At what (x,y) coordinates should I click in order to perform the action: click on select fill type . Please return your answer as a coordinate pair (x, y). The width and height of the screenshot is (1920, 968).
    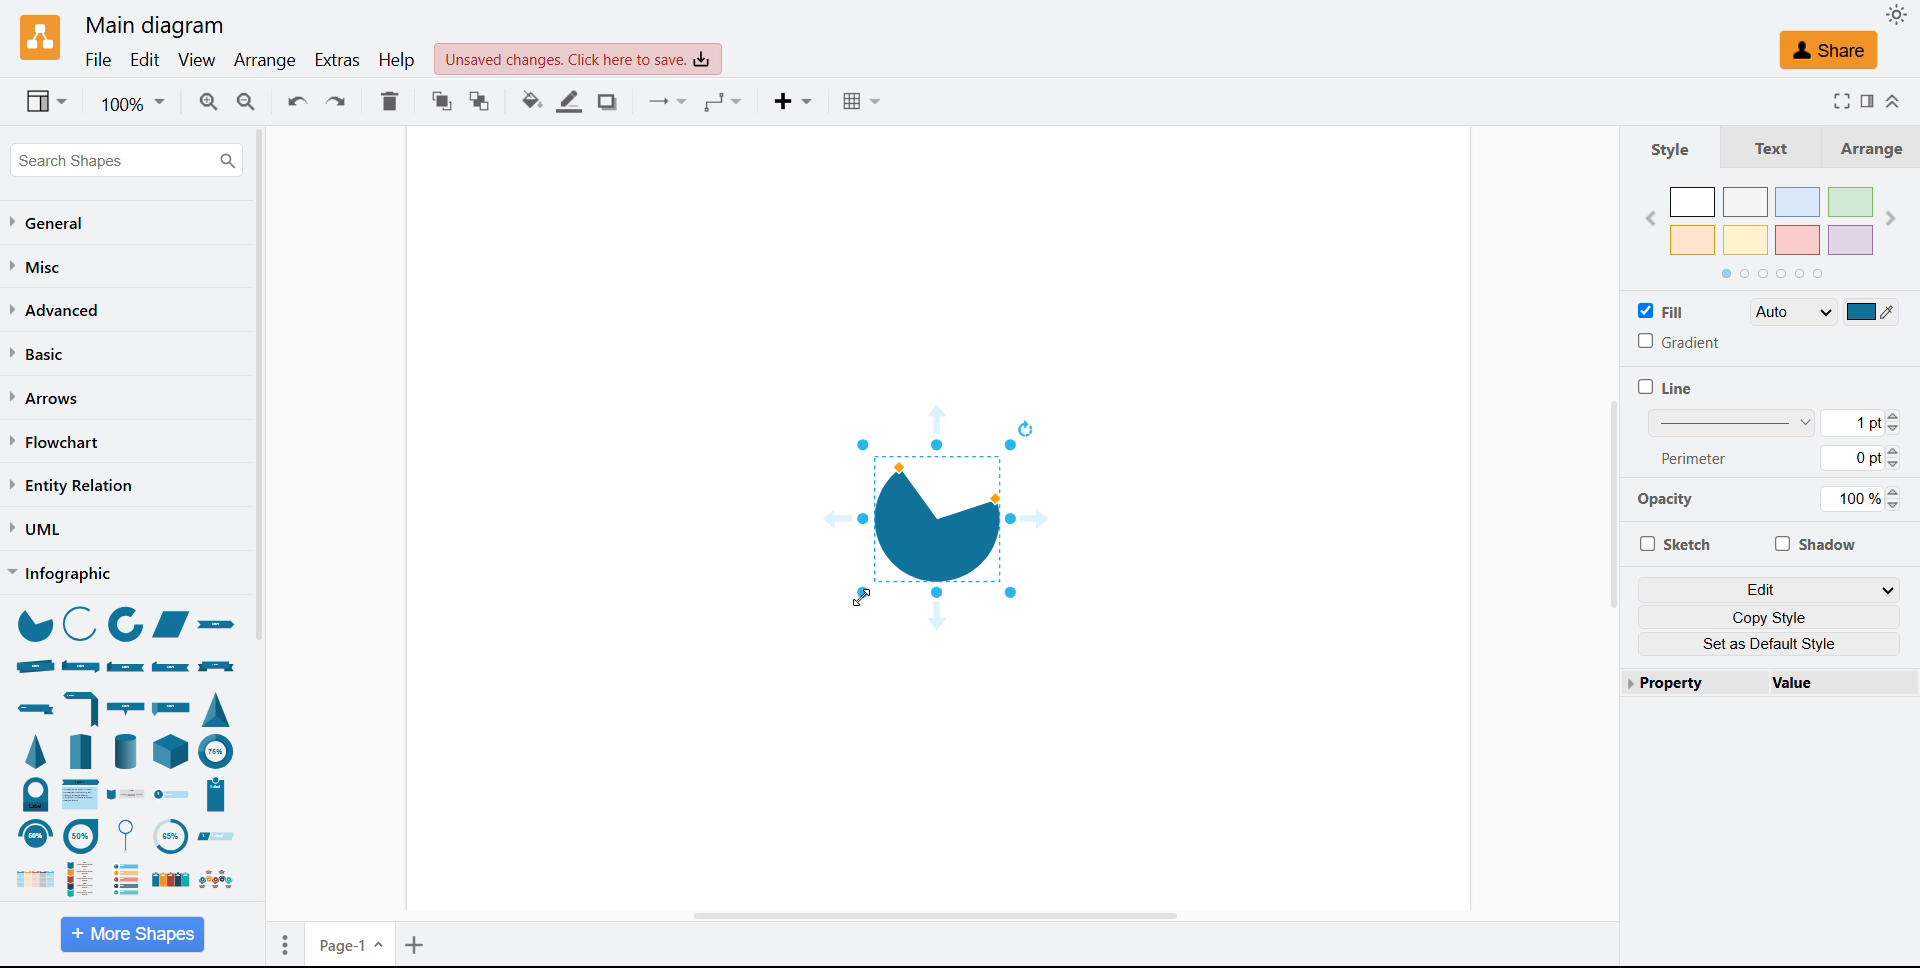
    Looking at the image, I should click on (1793, 311).